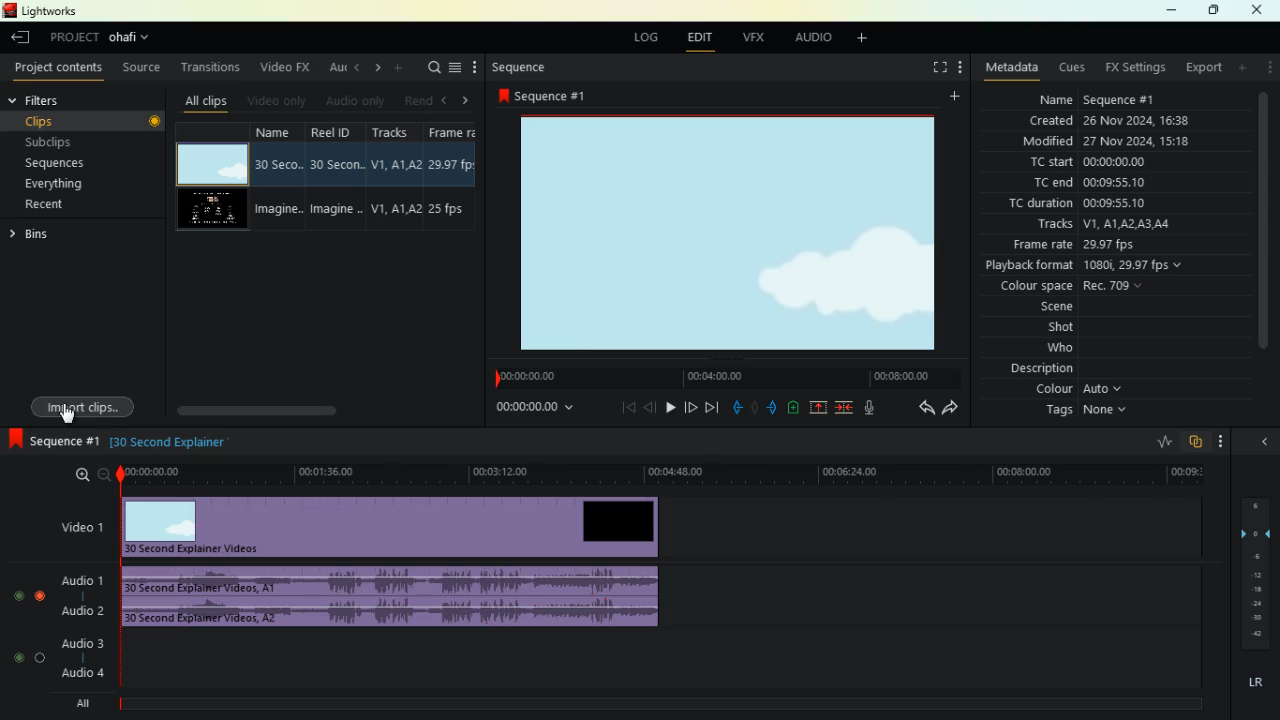  What do you see at coordinates (287, 67) in the screenshot?
I see `video fx` at bounding box center [287, 67].